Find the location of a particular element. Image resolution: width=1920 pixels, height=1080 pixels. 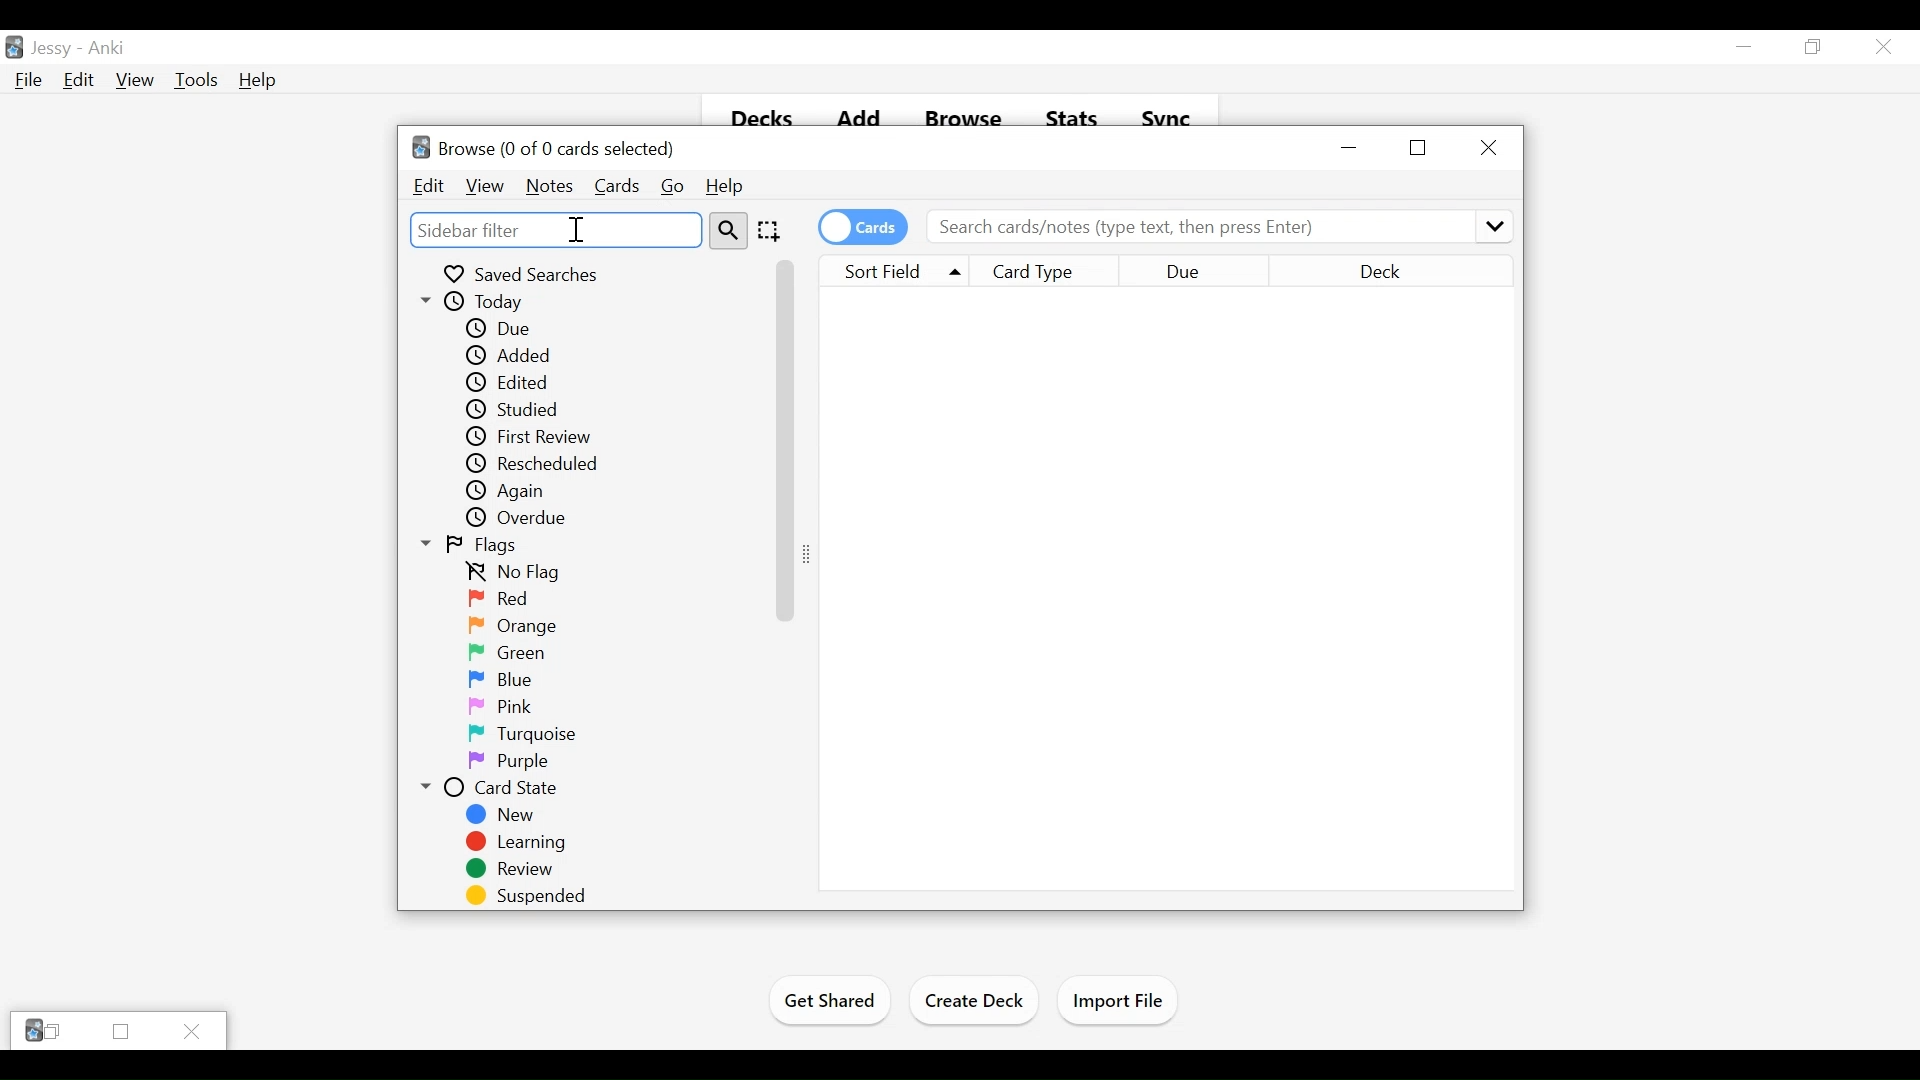

Suspended is located at coordinates (529, 895).